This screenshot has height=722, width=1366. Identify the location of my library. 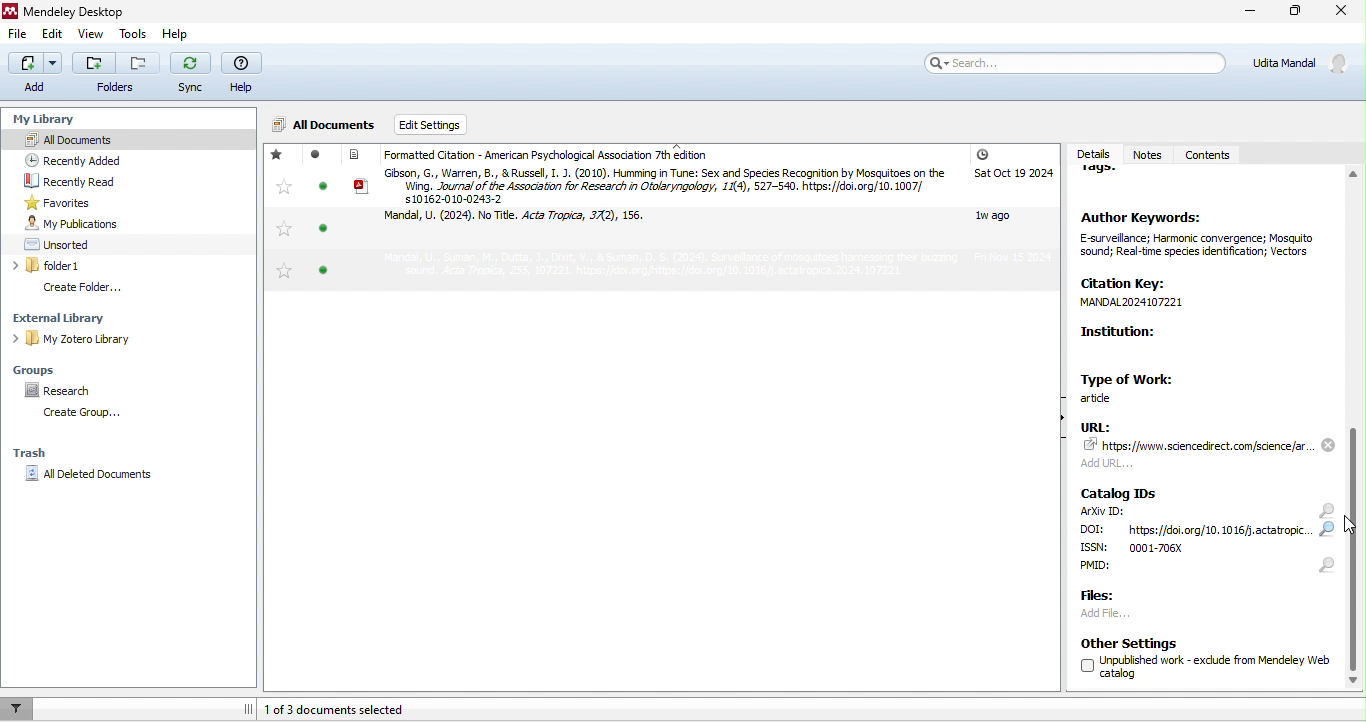
(41, 115).